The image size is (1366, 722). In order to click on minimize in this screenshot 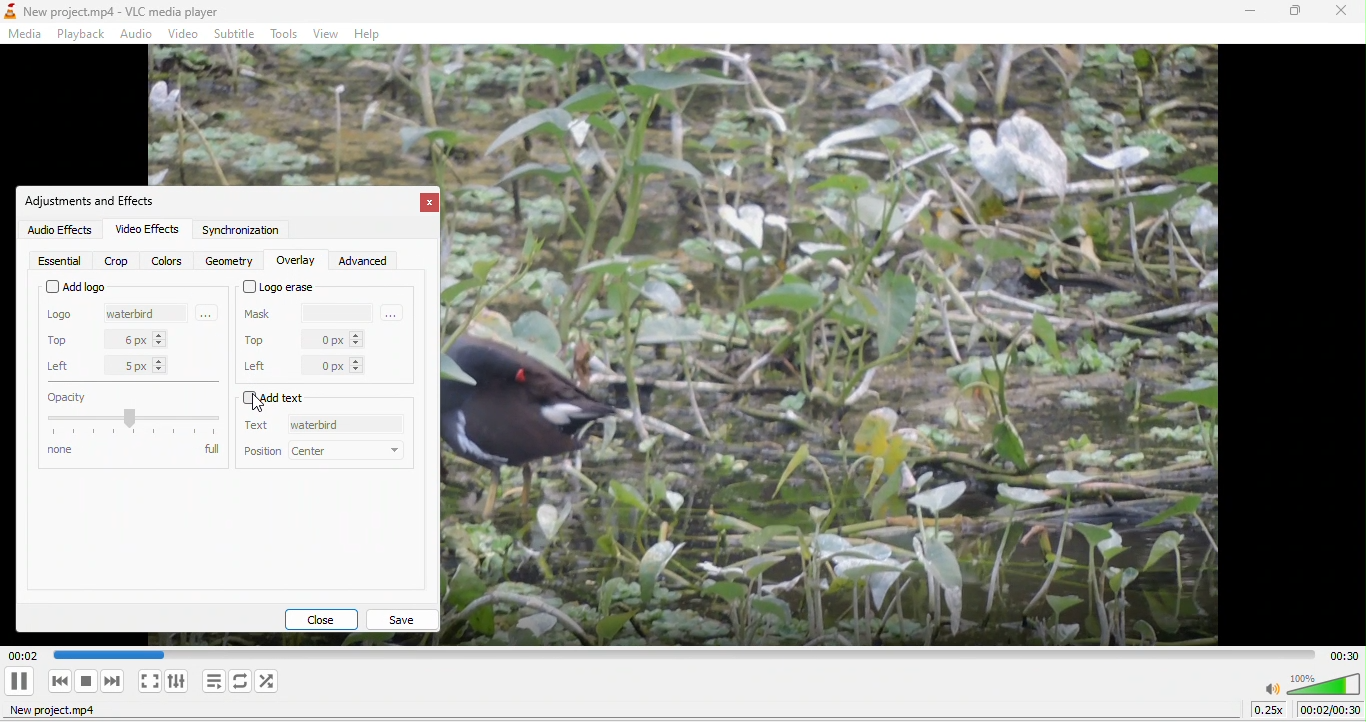, I will do `click(1241, 12)`.